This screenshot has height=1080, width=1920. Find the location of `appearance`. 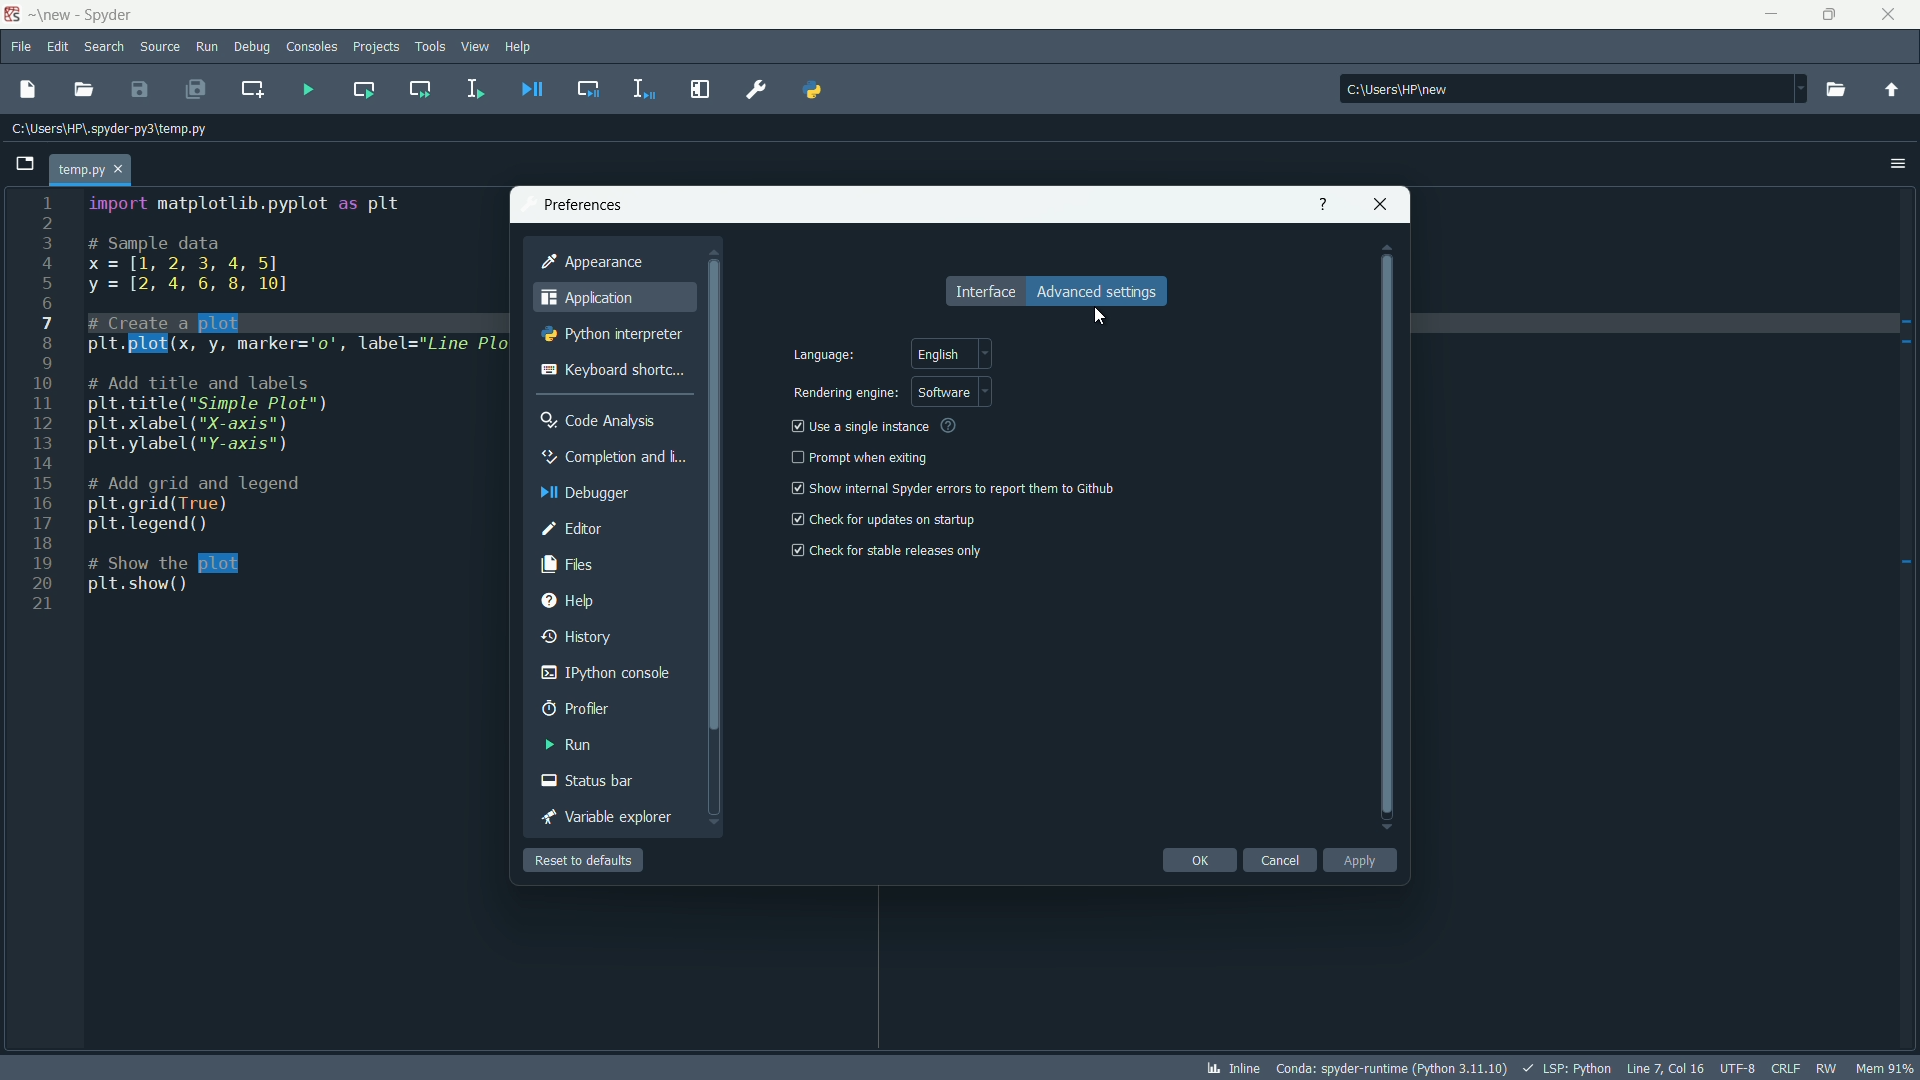

appearance is located at coordinates (593, 261).